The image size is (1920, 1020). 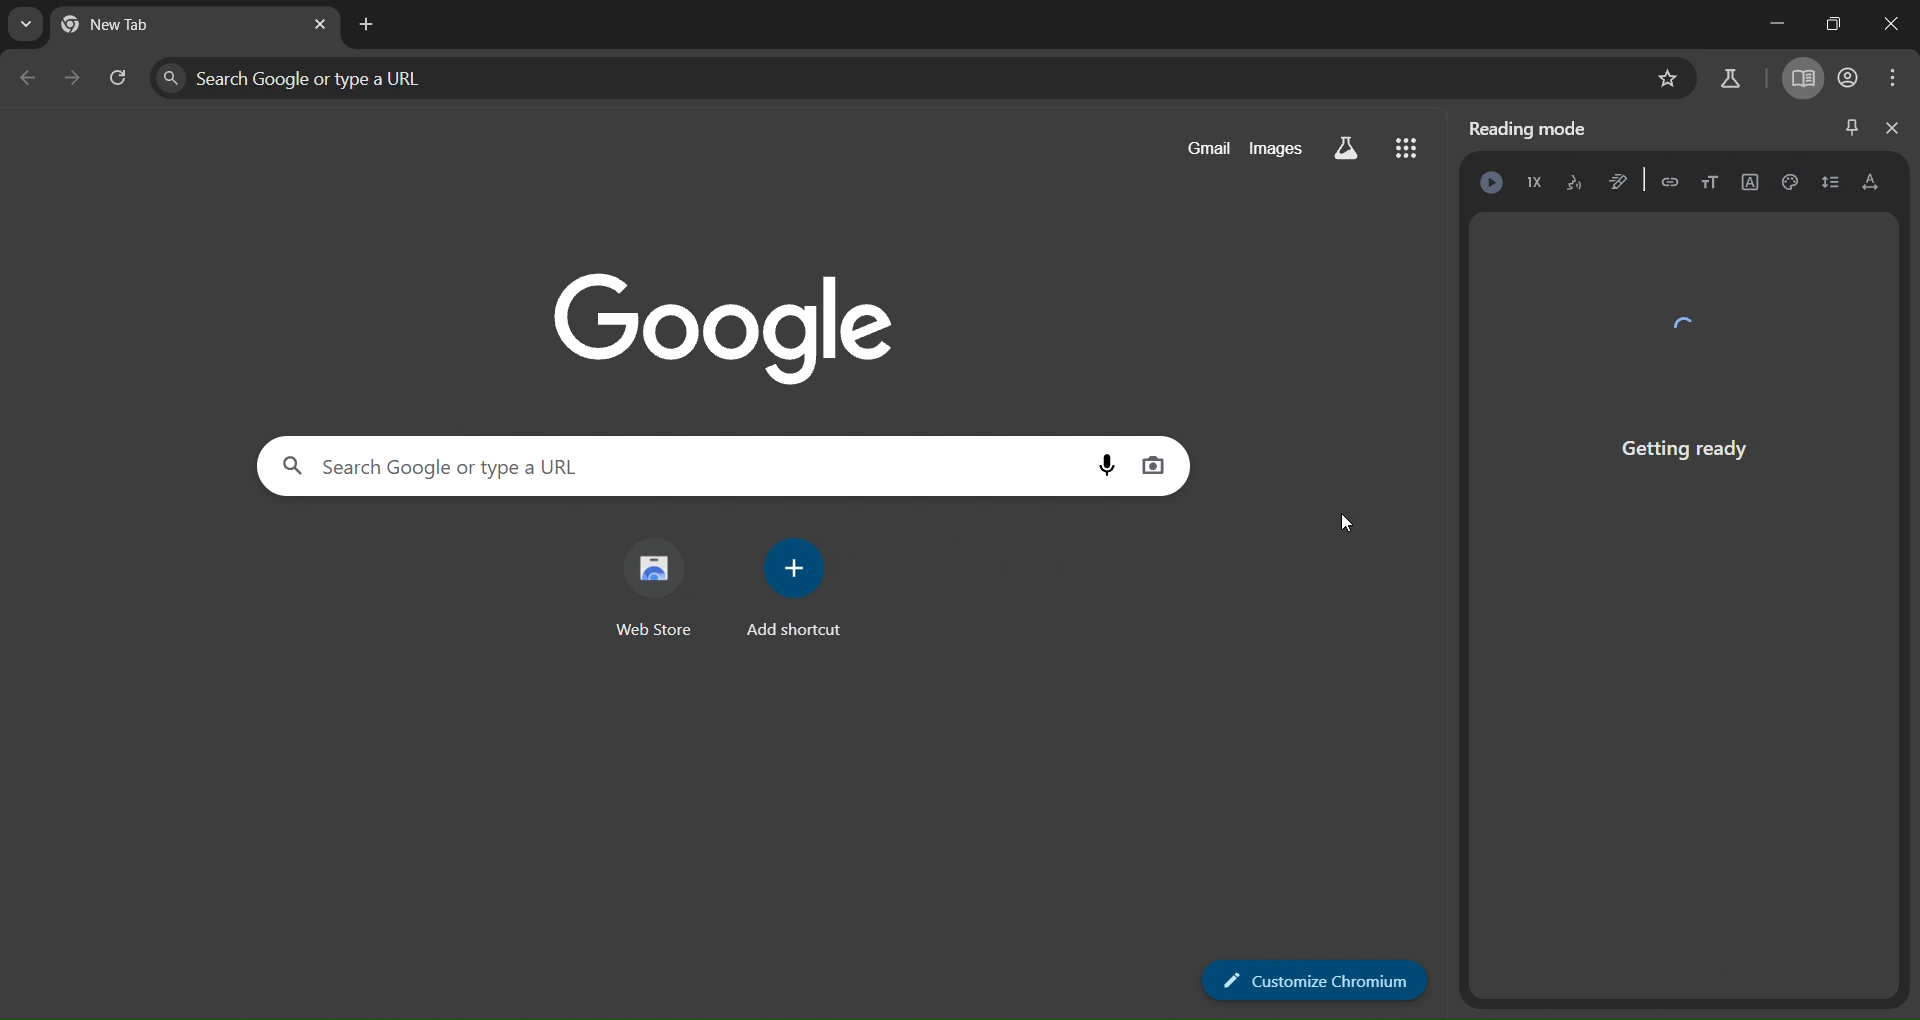 I want to click on image search, so click(x=1148, y=463).